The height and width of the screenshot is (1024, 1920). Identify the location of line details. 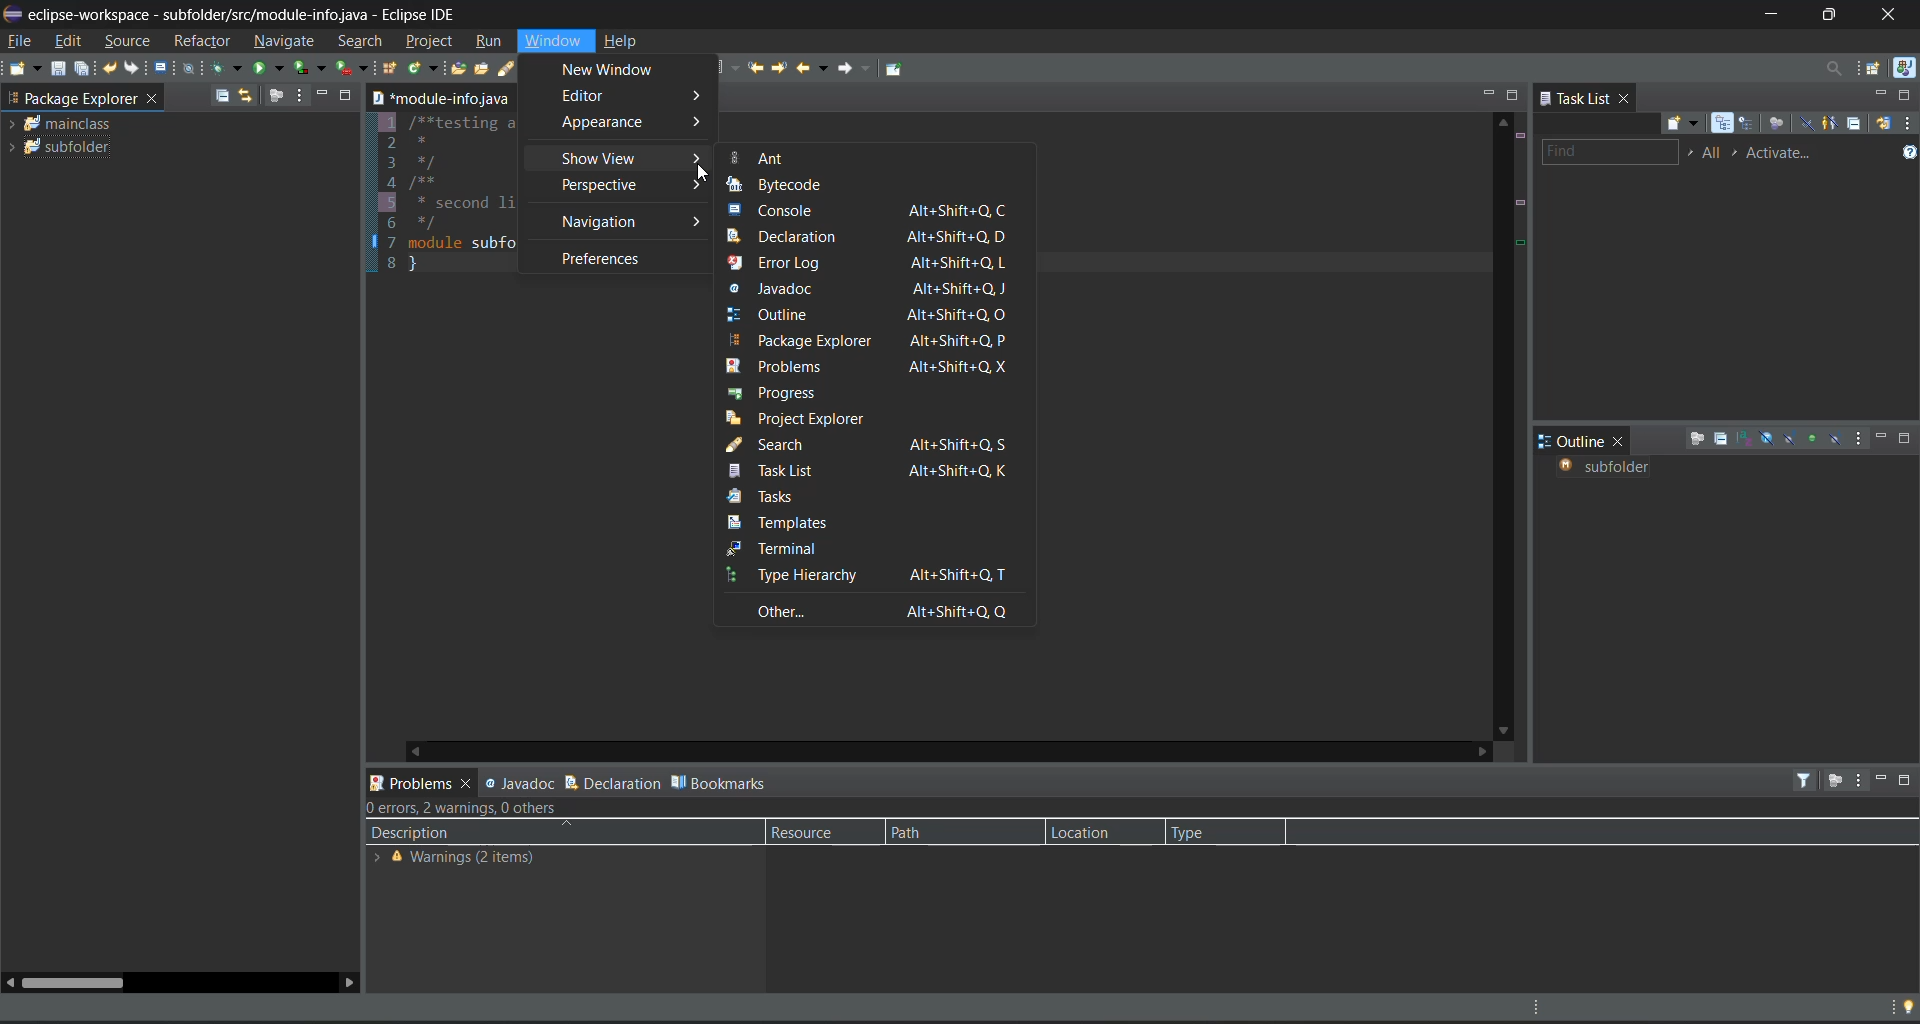
(1524, 226).